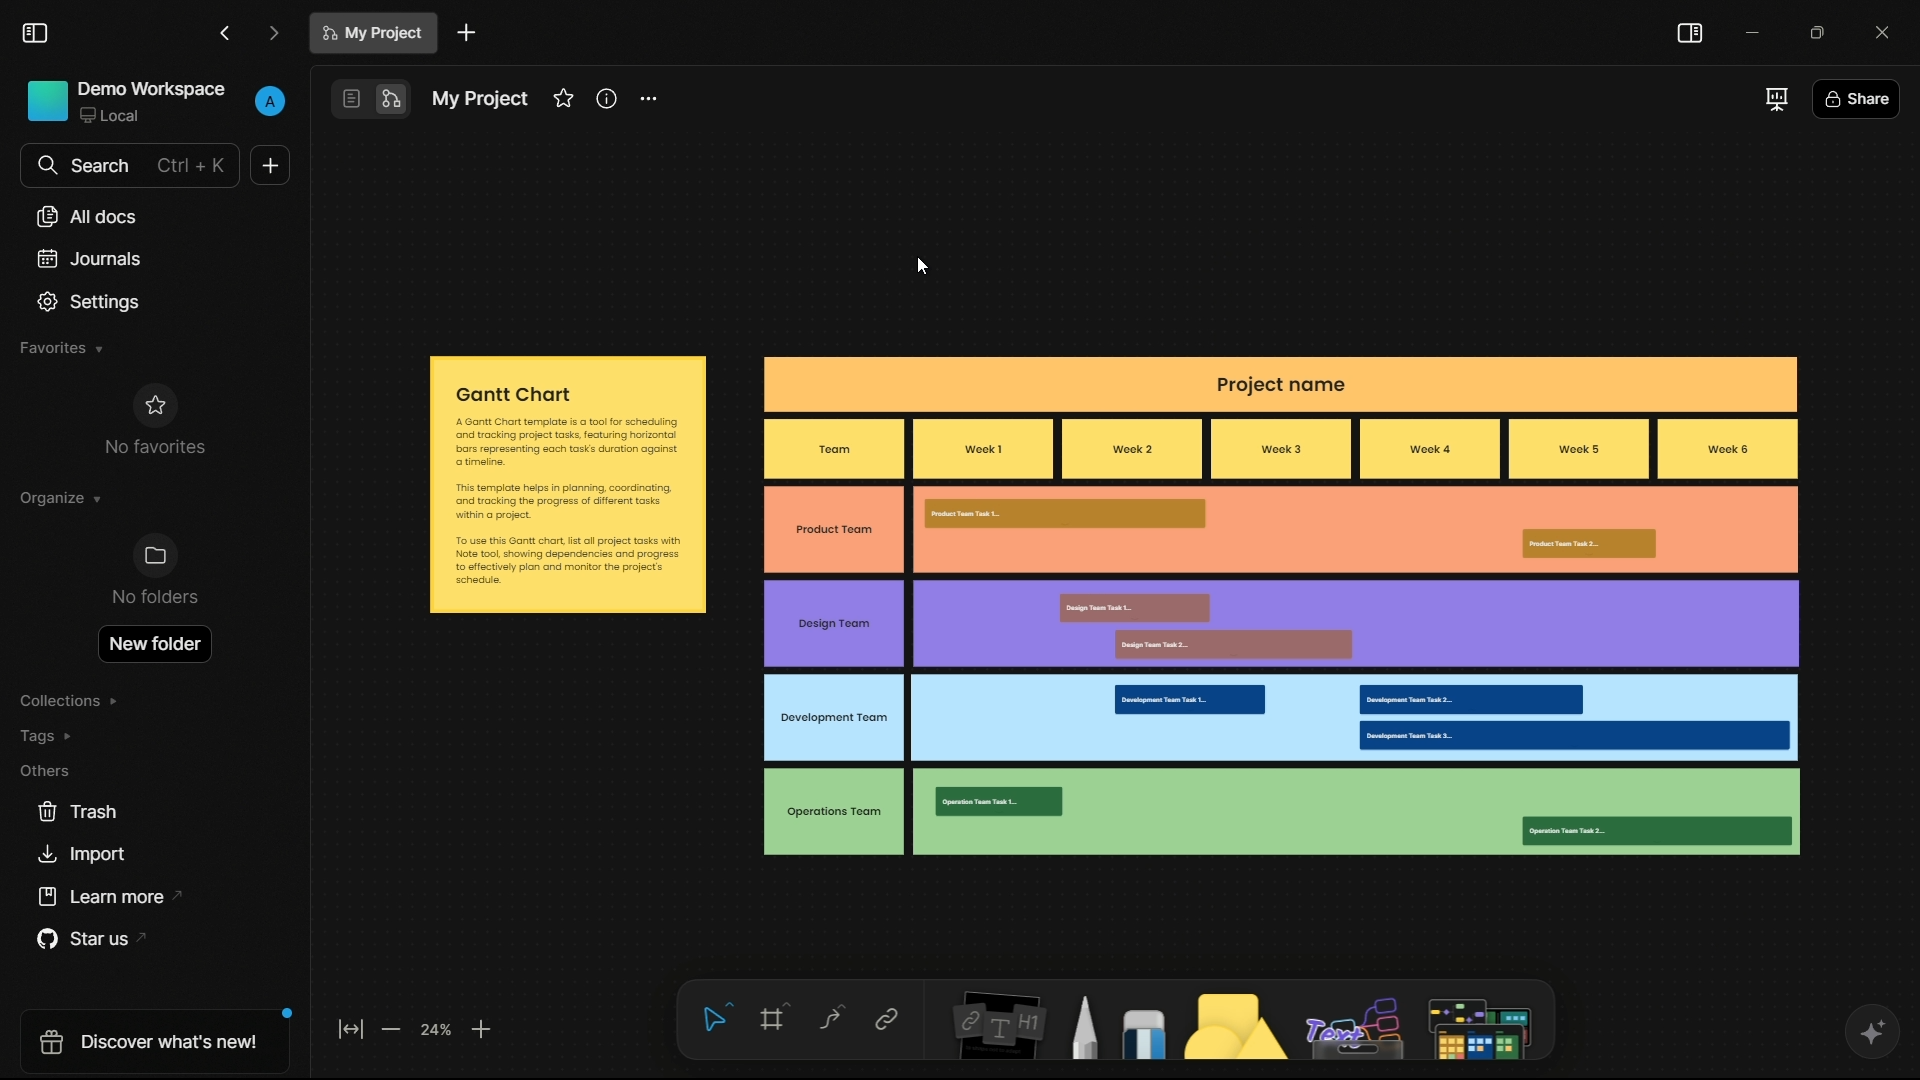  What do you see at coordinates (154, 418) in the screenshot?
I see `no favorites` at bounding box center [154, 418].